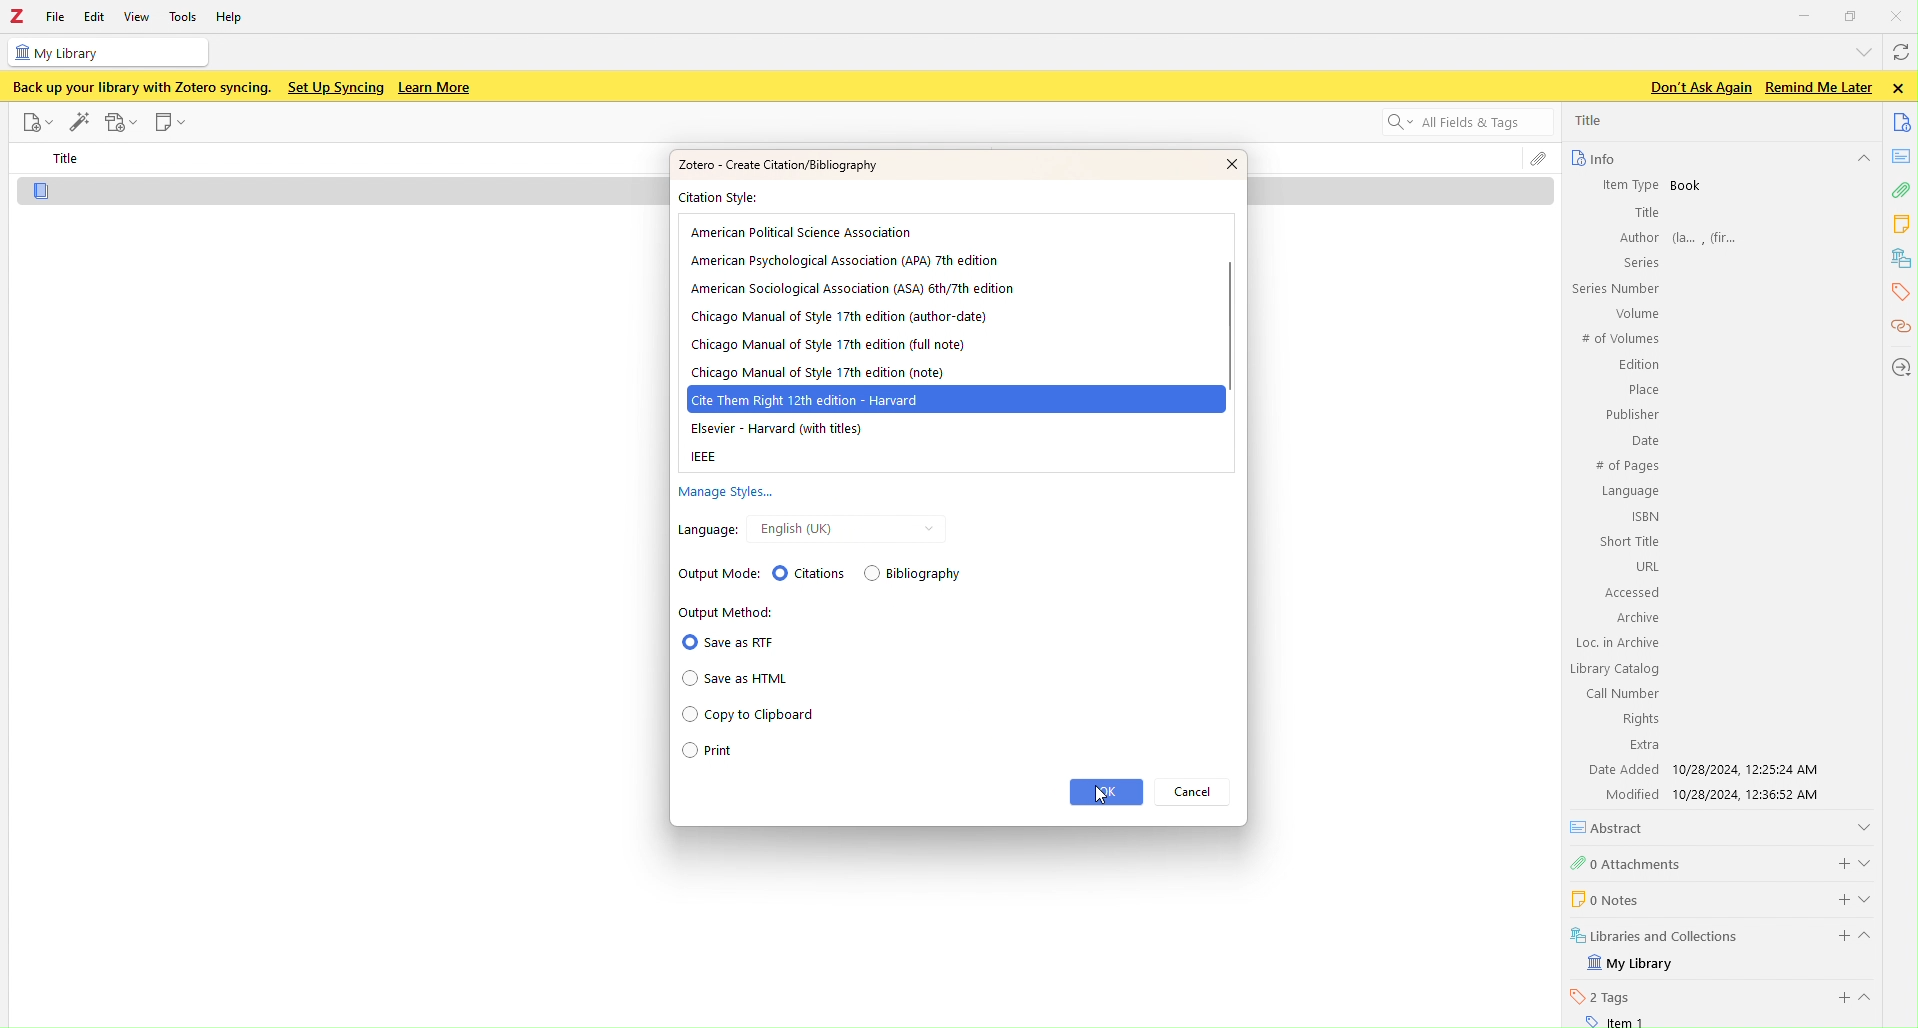  I want to click on ‘American Psychological Association (APA) 7th edition, so click(843, 259).